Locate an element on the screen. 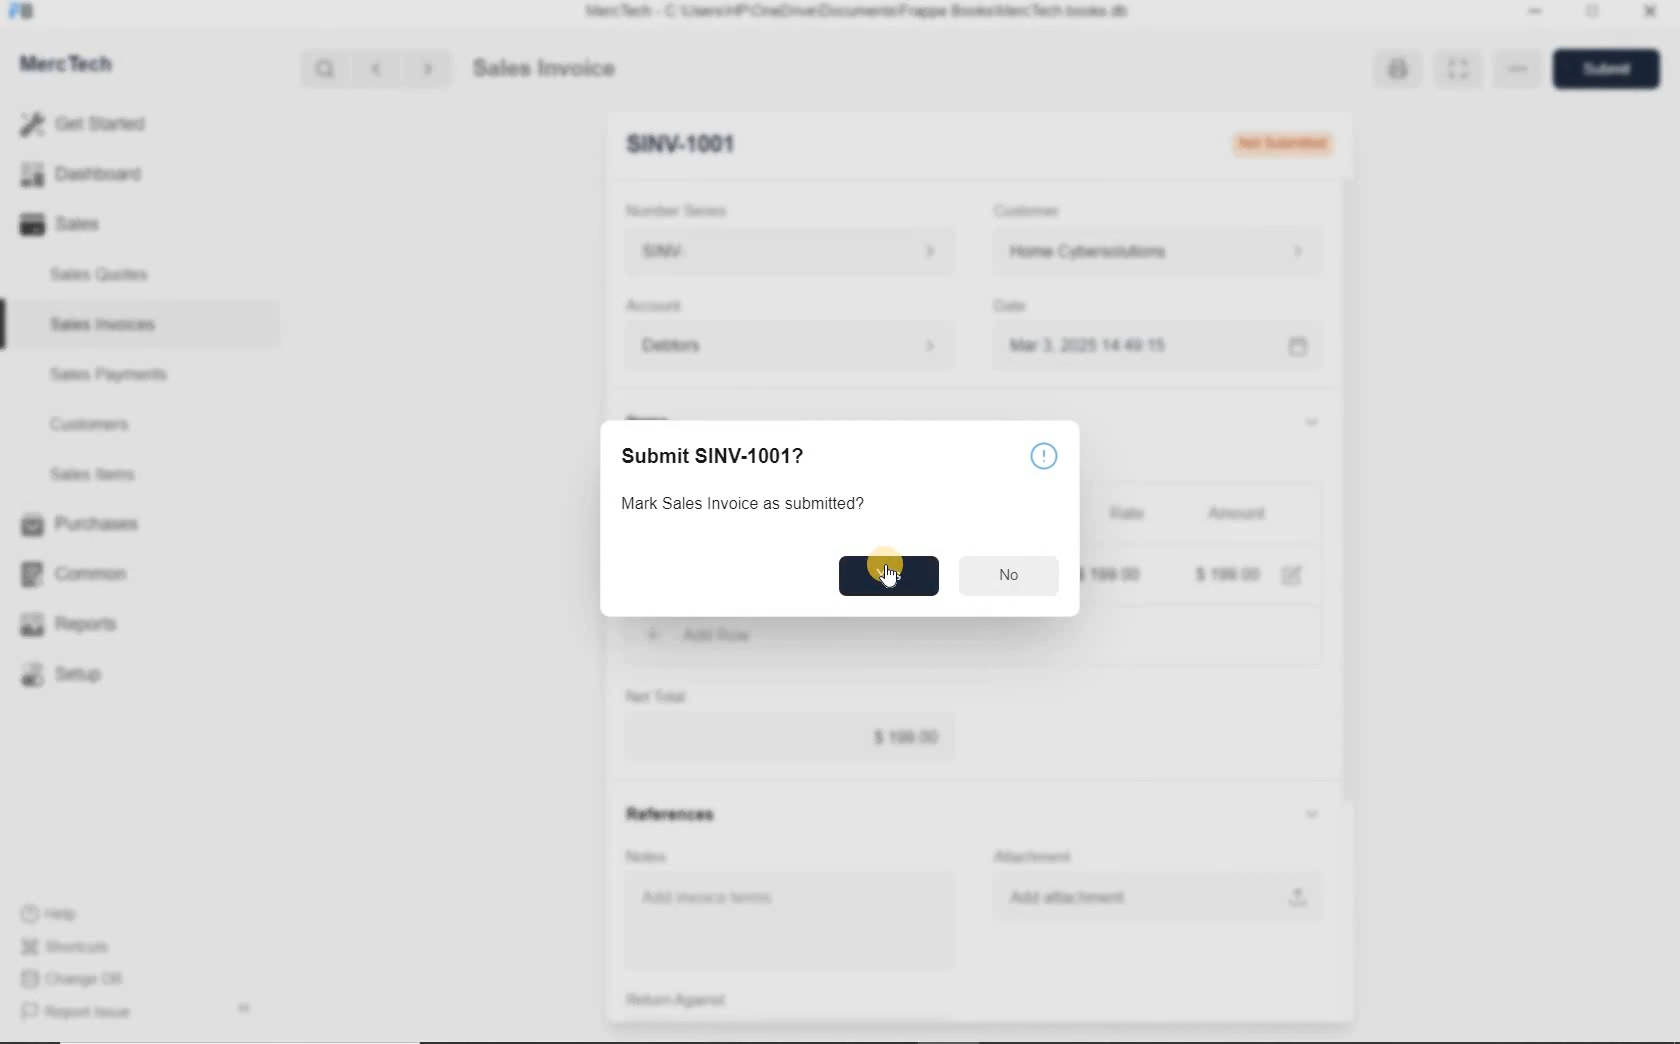 This screenshot has height=1044, width=1680. Account is located at coordinates (659, 306).